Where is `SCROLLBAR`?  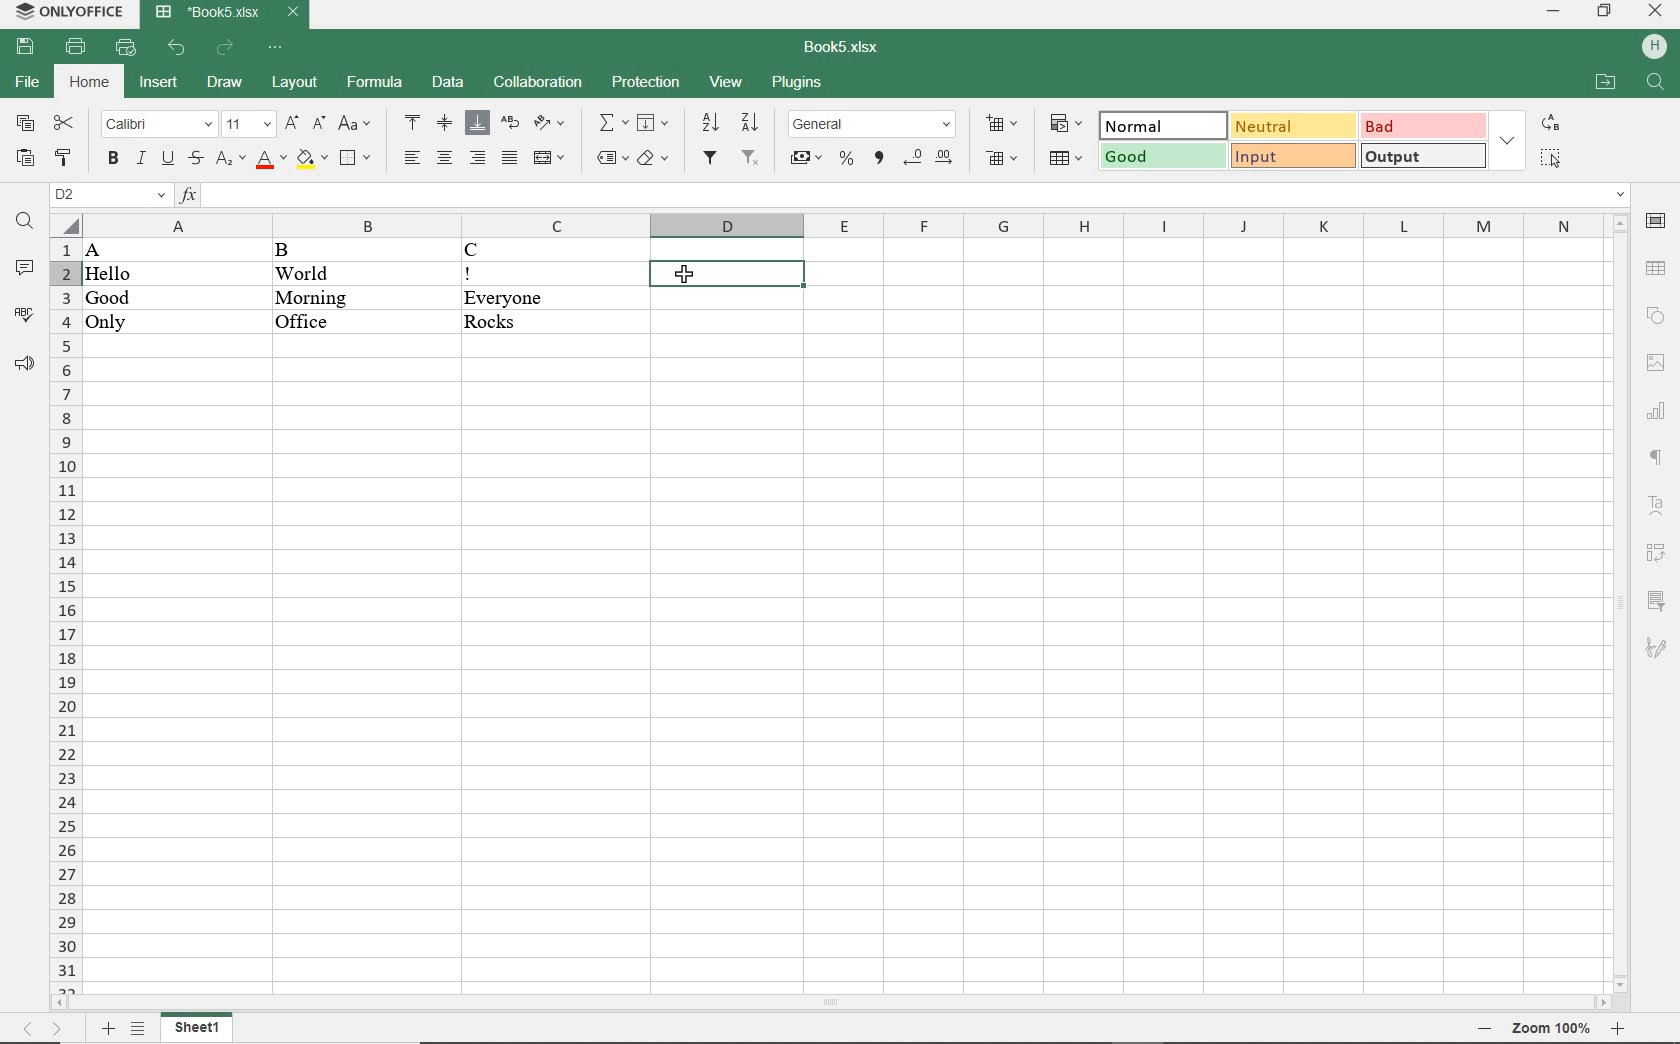 SCROLLBAR is located at coordinates (830, 1000).